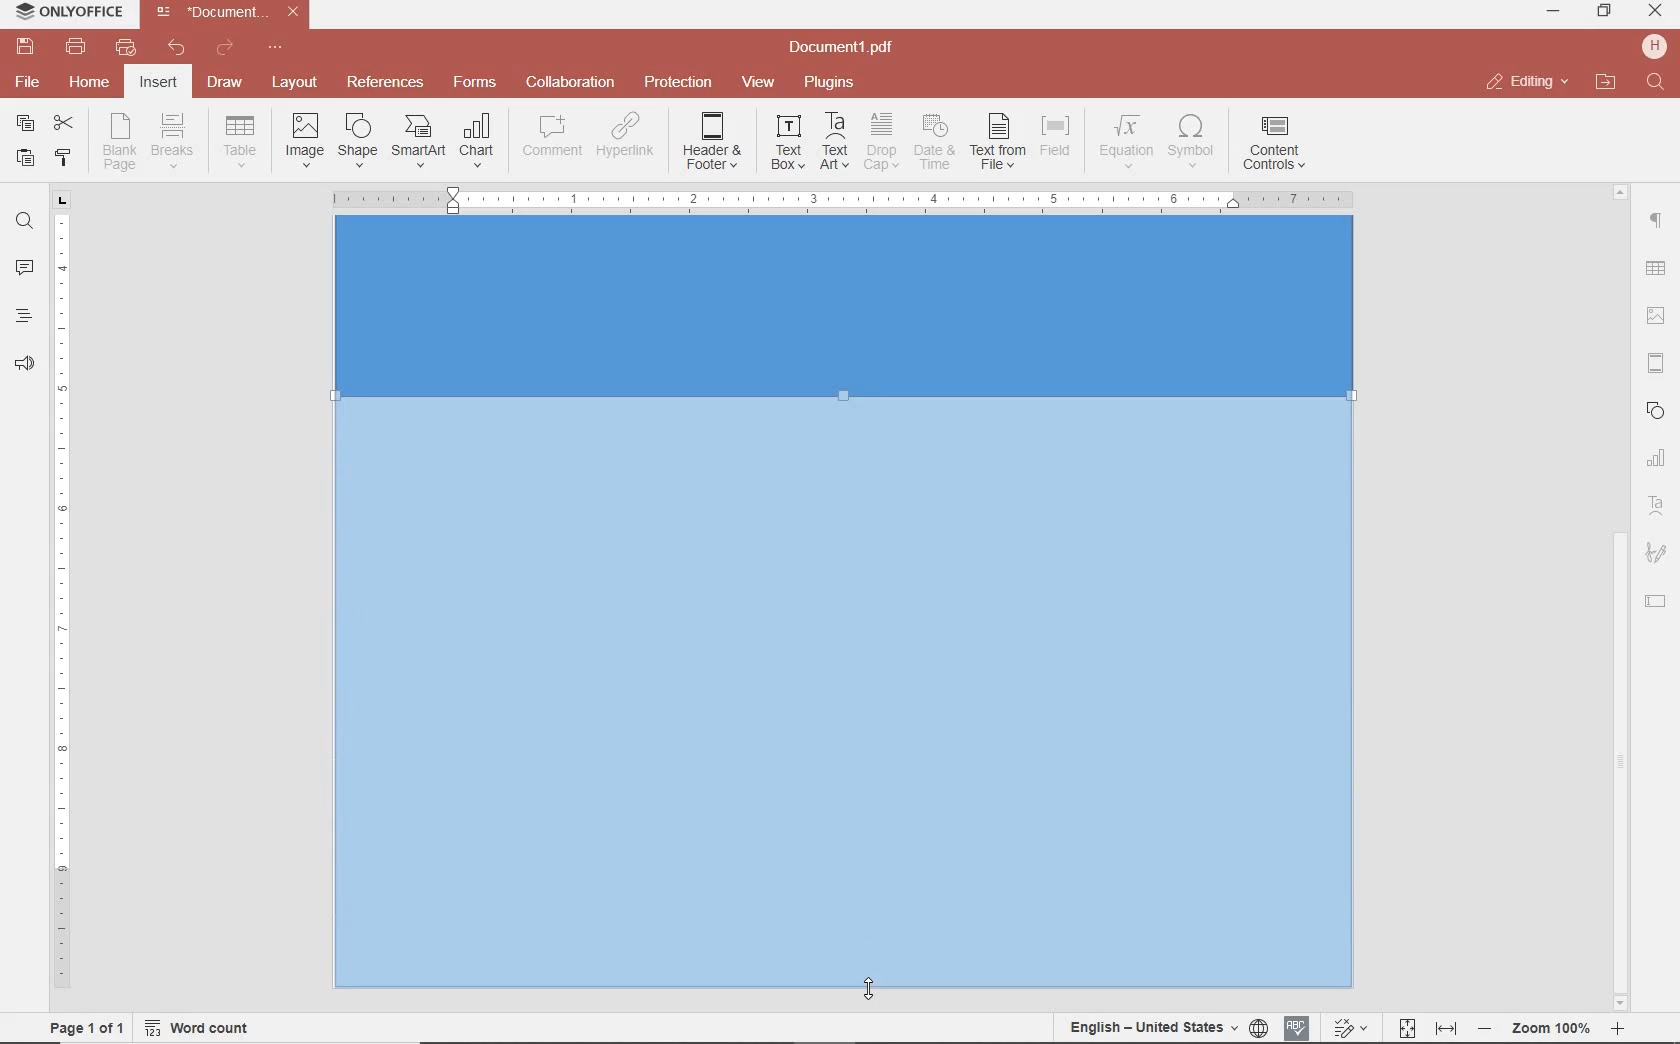 The image size is (1680, 1044). What do you see at coordinates (1124, 140) in the screenshot?
I see `NSERT EQUATION` at bounding box center [1124, 140].